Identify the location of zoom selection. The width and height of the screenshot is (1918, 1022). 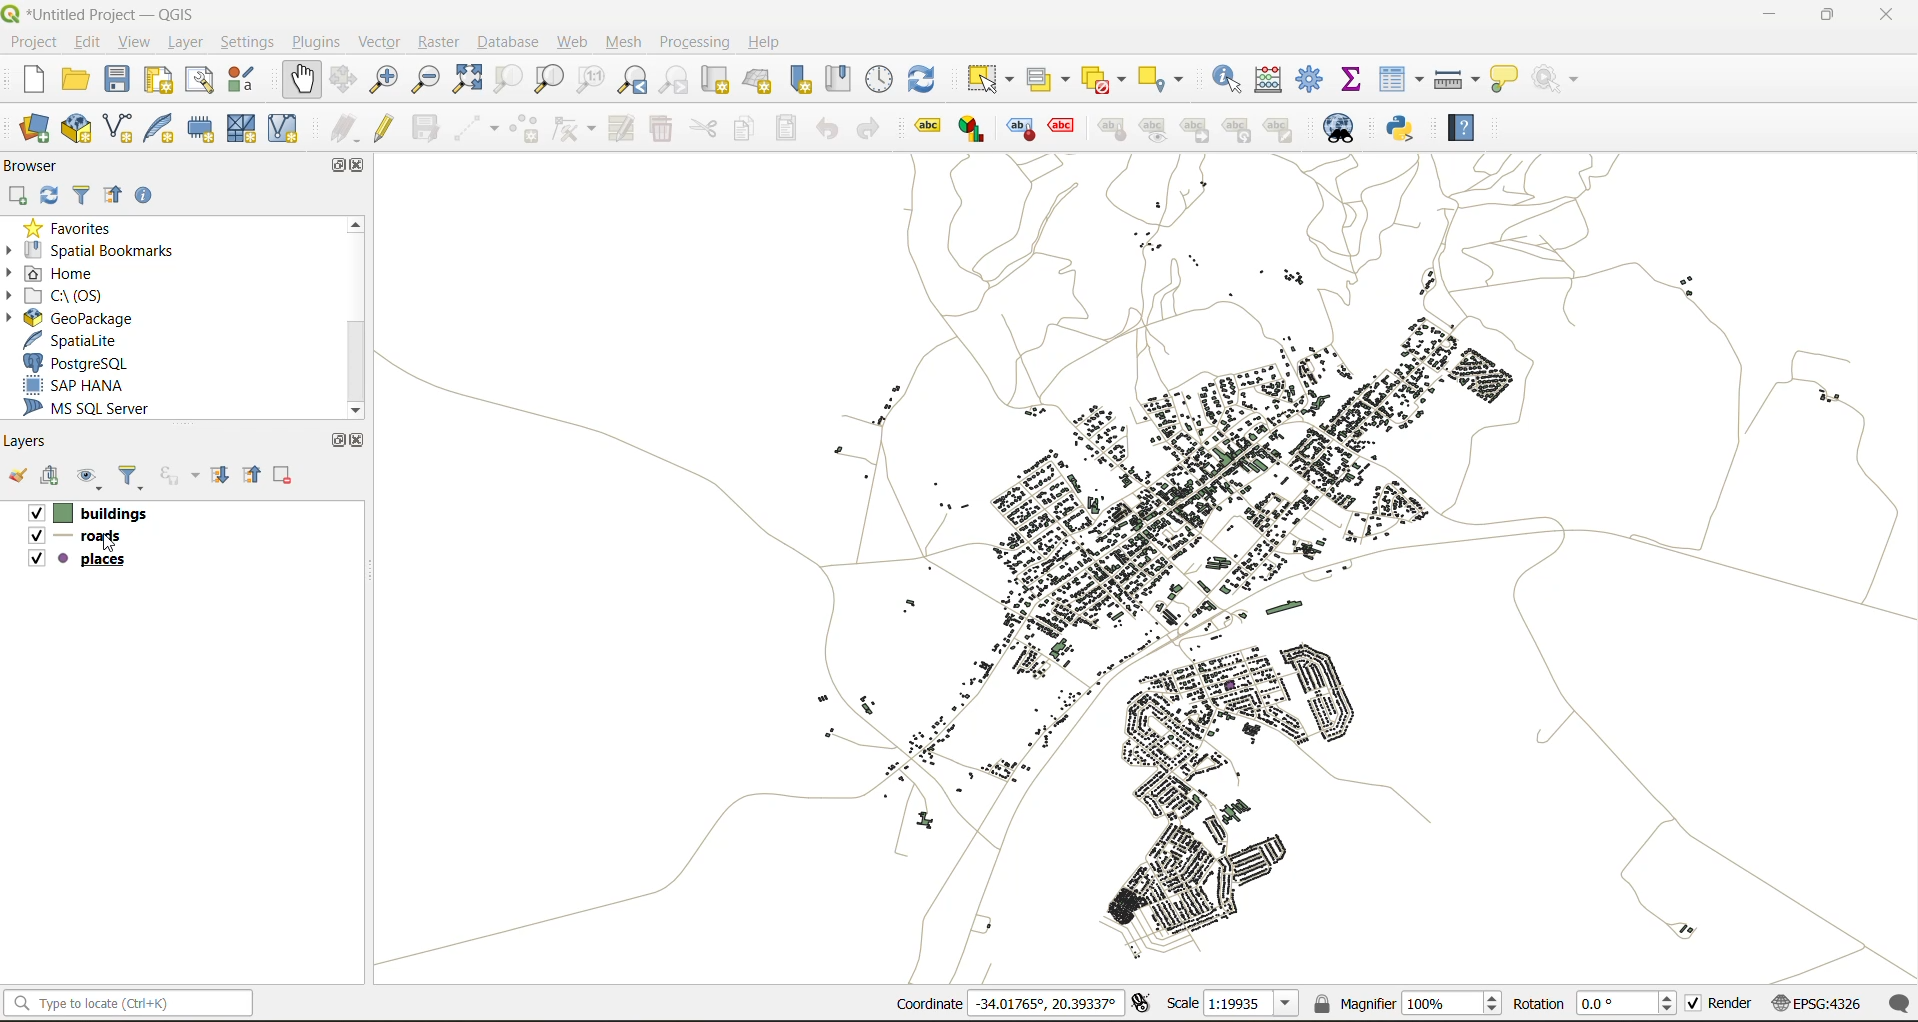
(510, 80).